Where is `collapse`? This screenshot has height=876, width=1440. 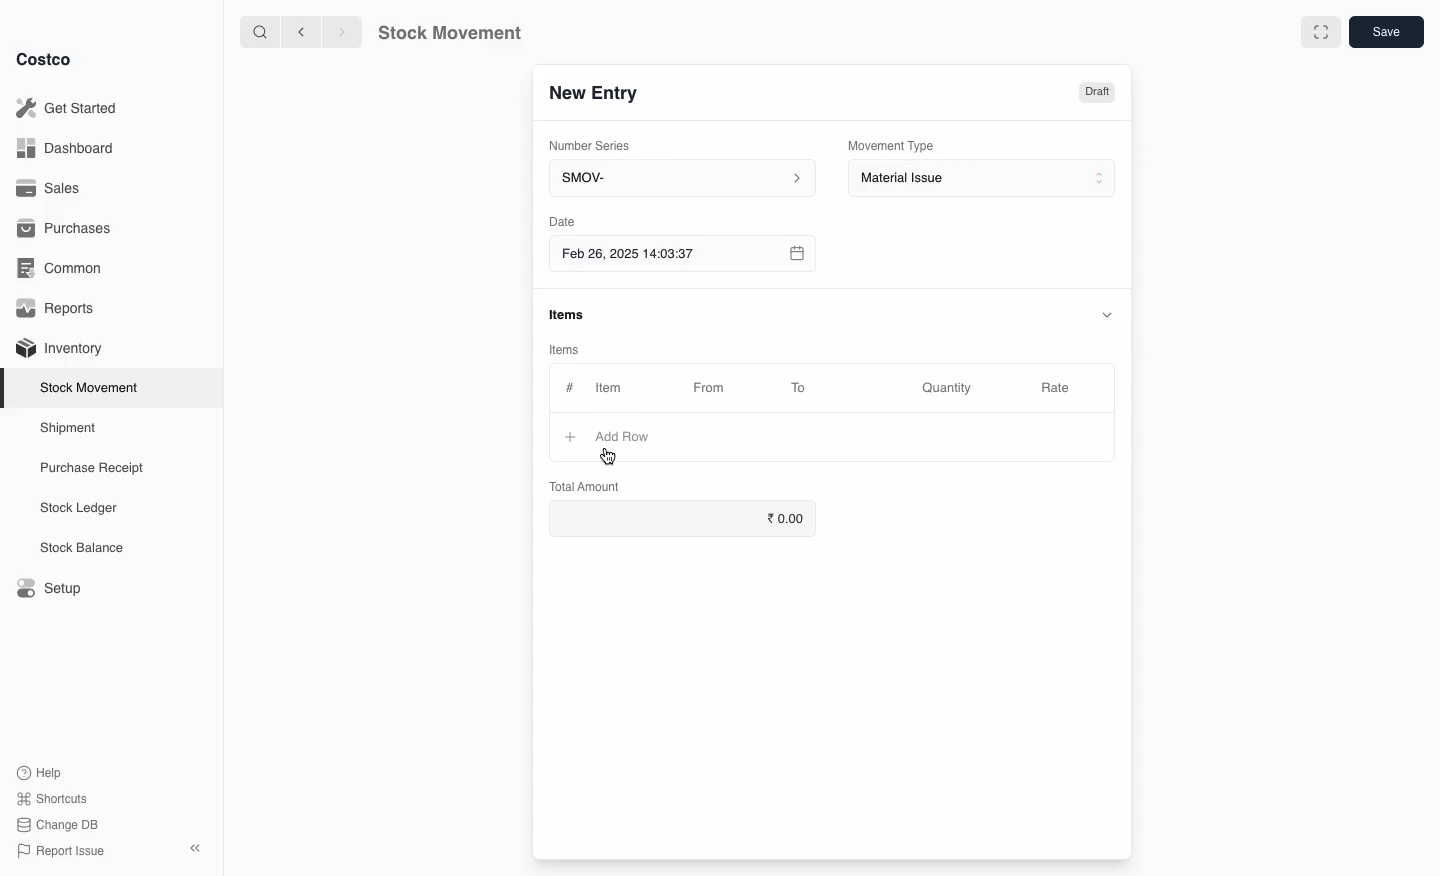 collapse is located at coordinates (194, 847).